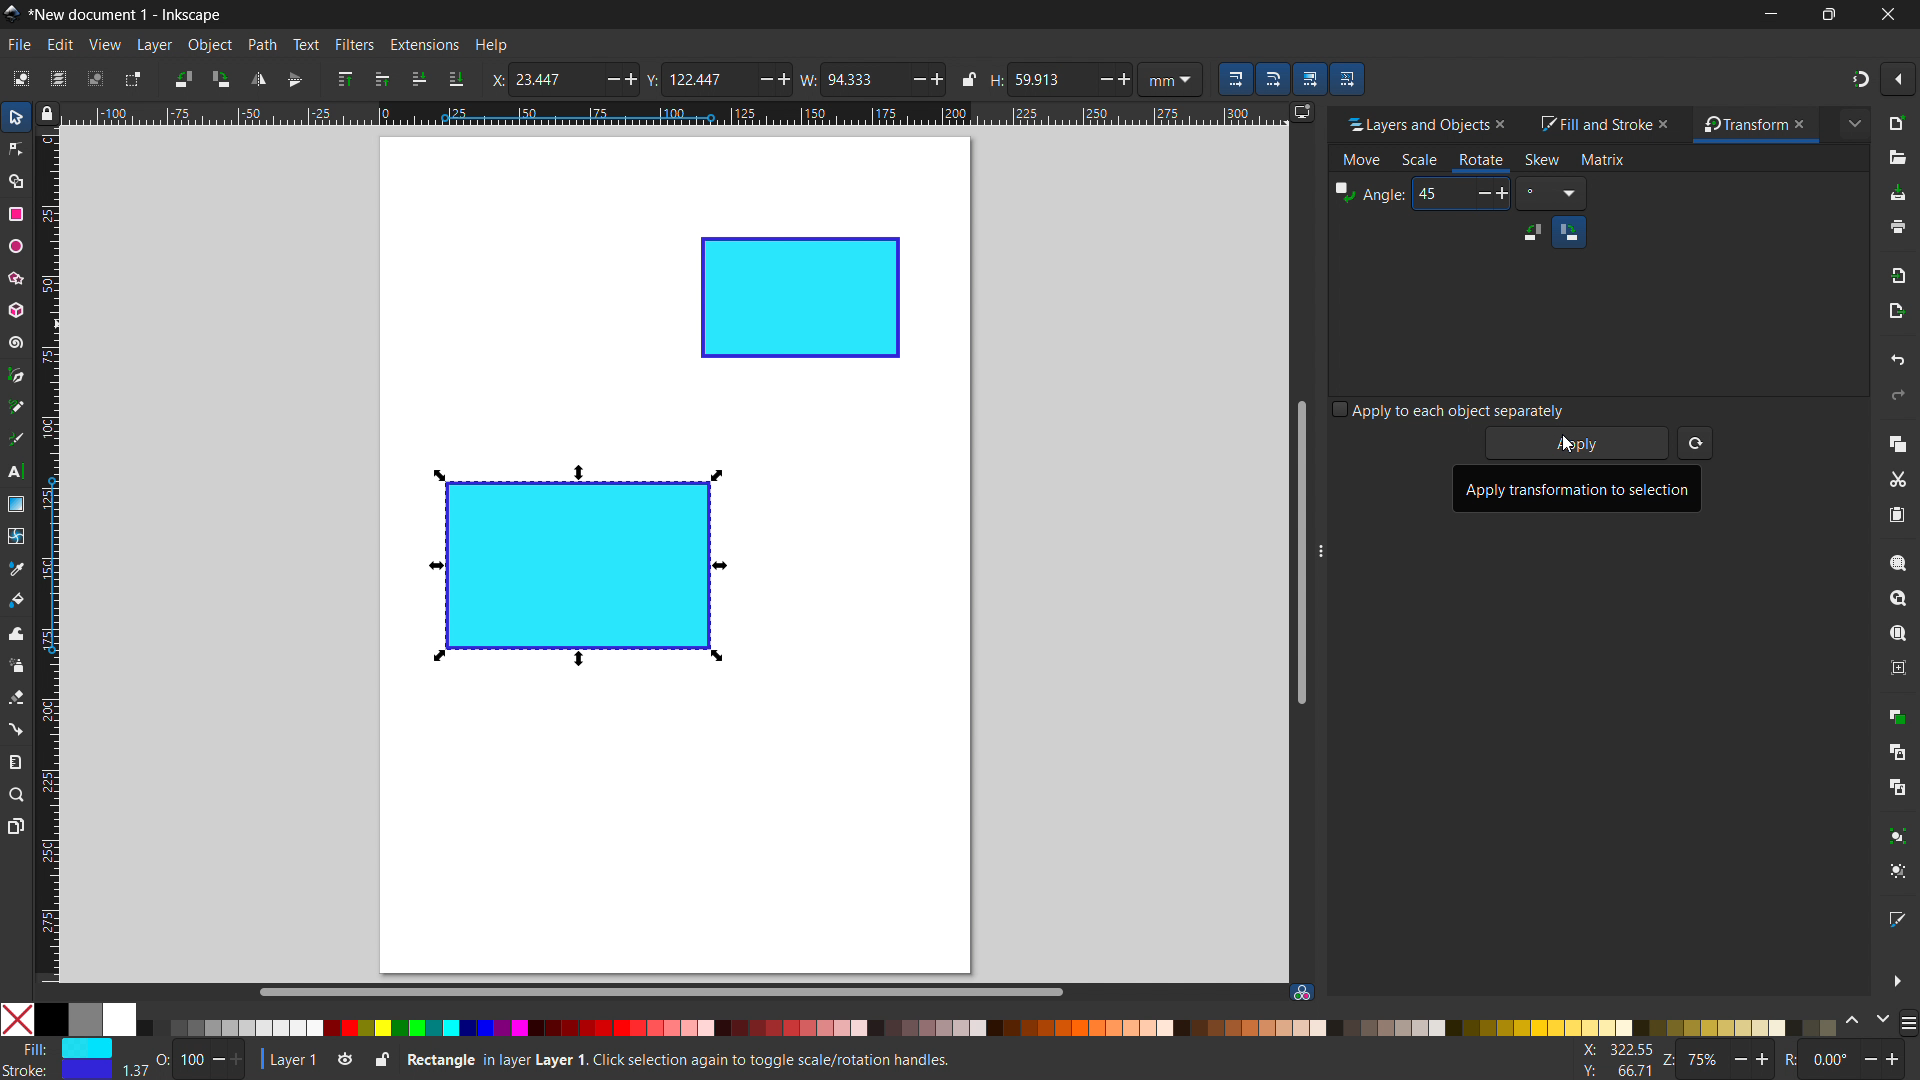 This screenshot has height=1080, width=1920. I want to click on apply, so click(1579, 444).